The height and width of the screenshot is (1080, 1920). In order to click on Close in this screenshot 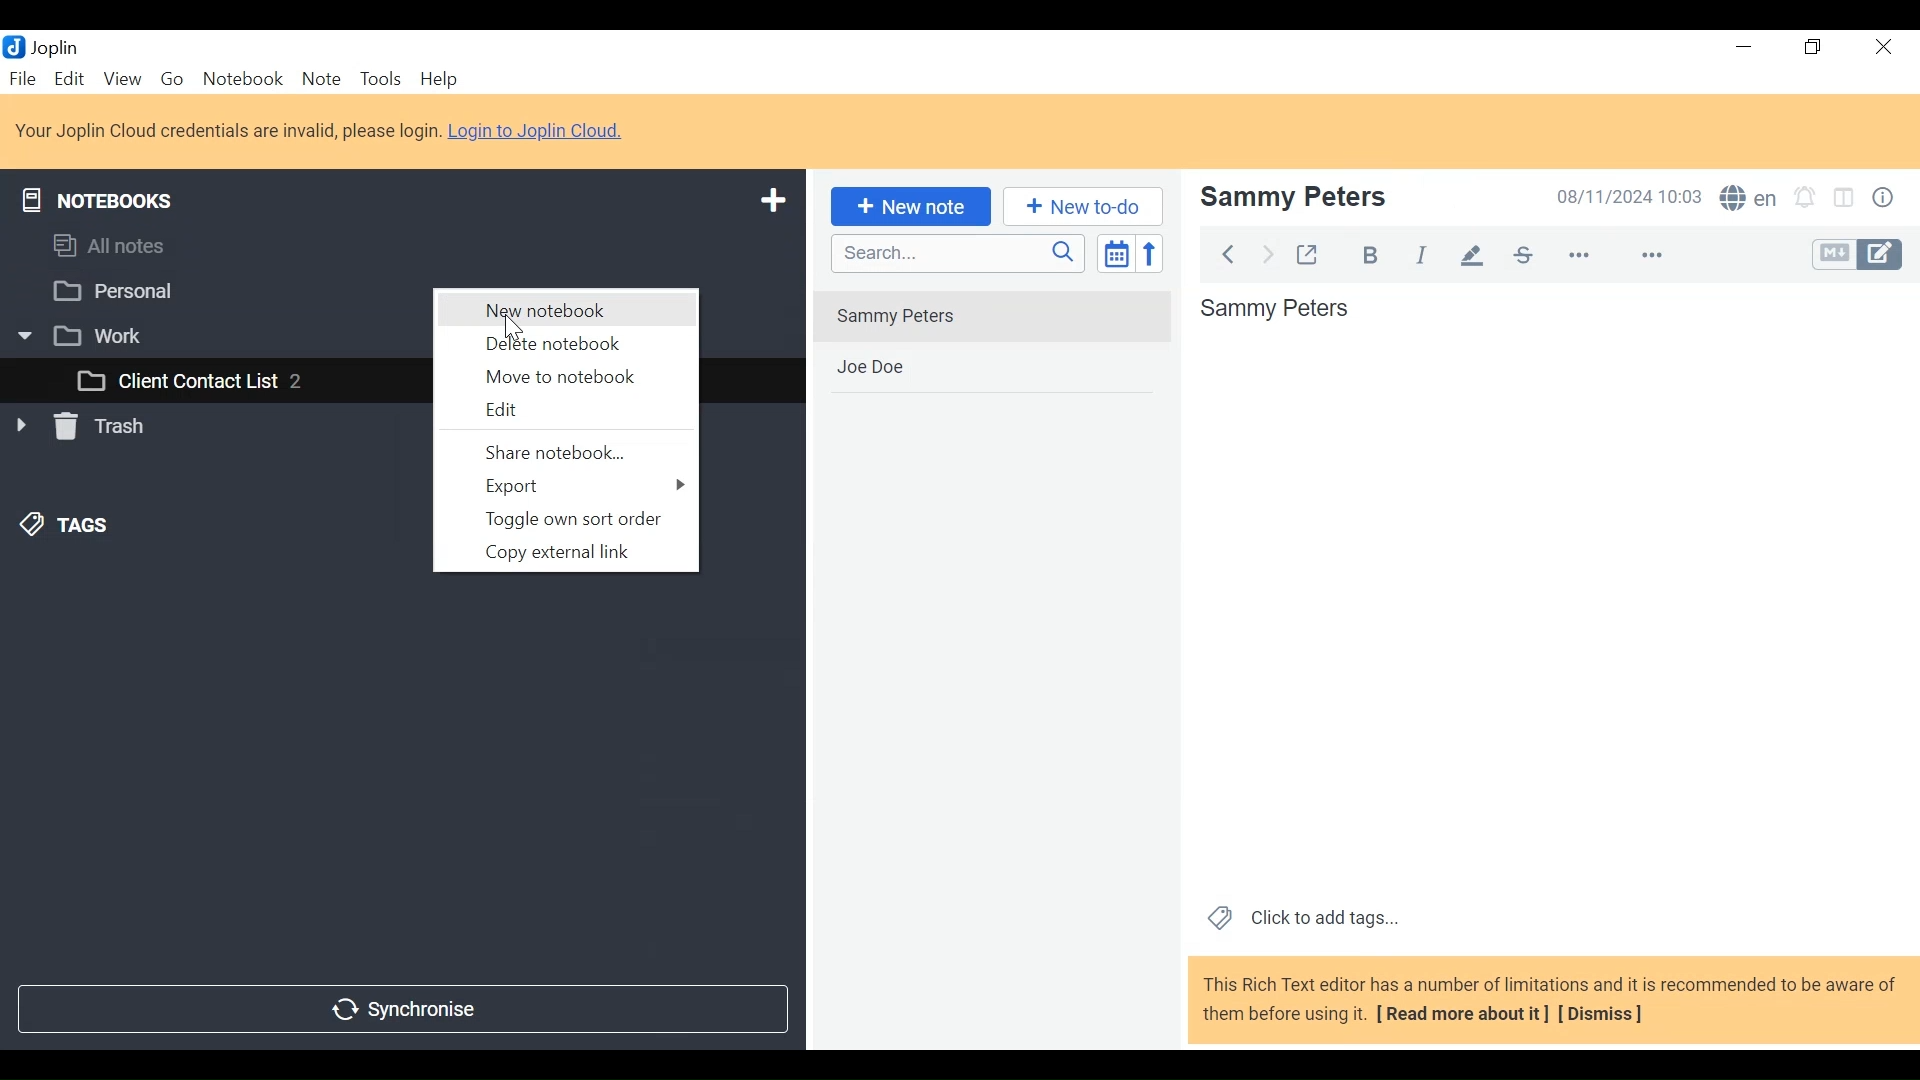, I will do `click(1885, 45)`.